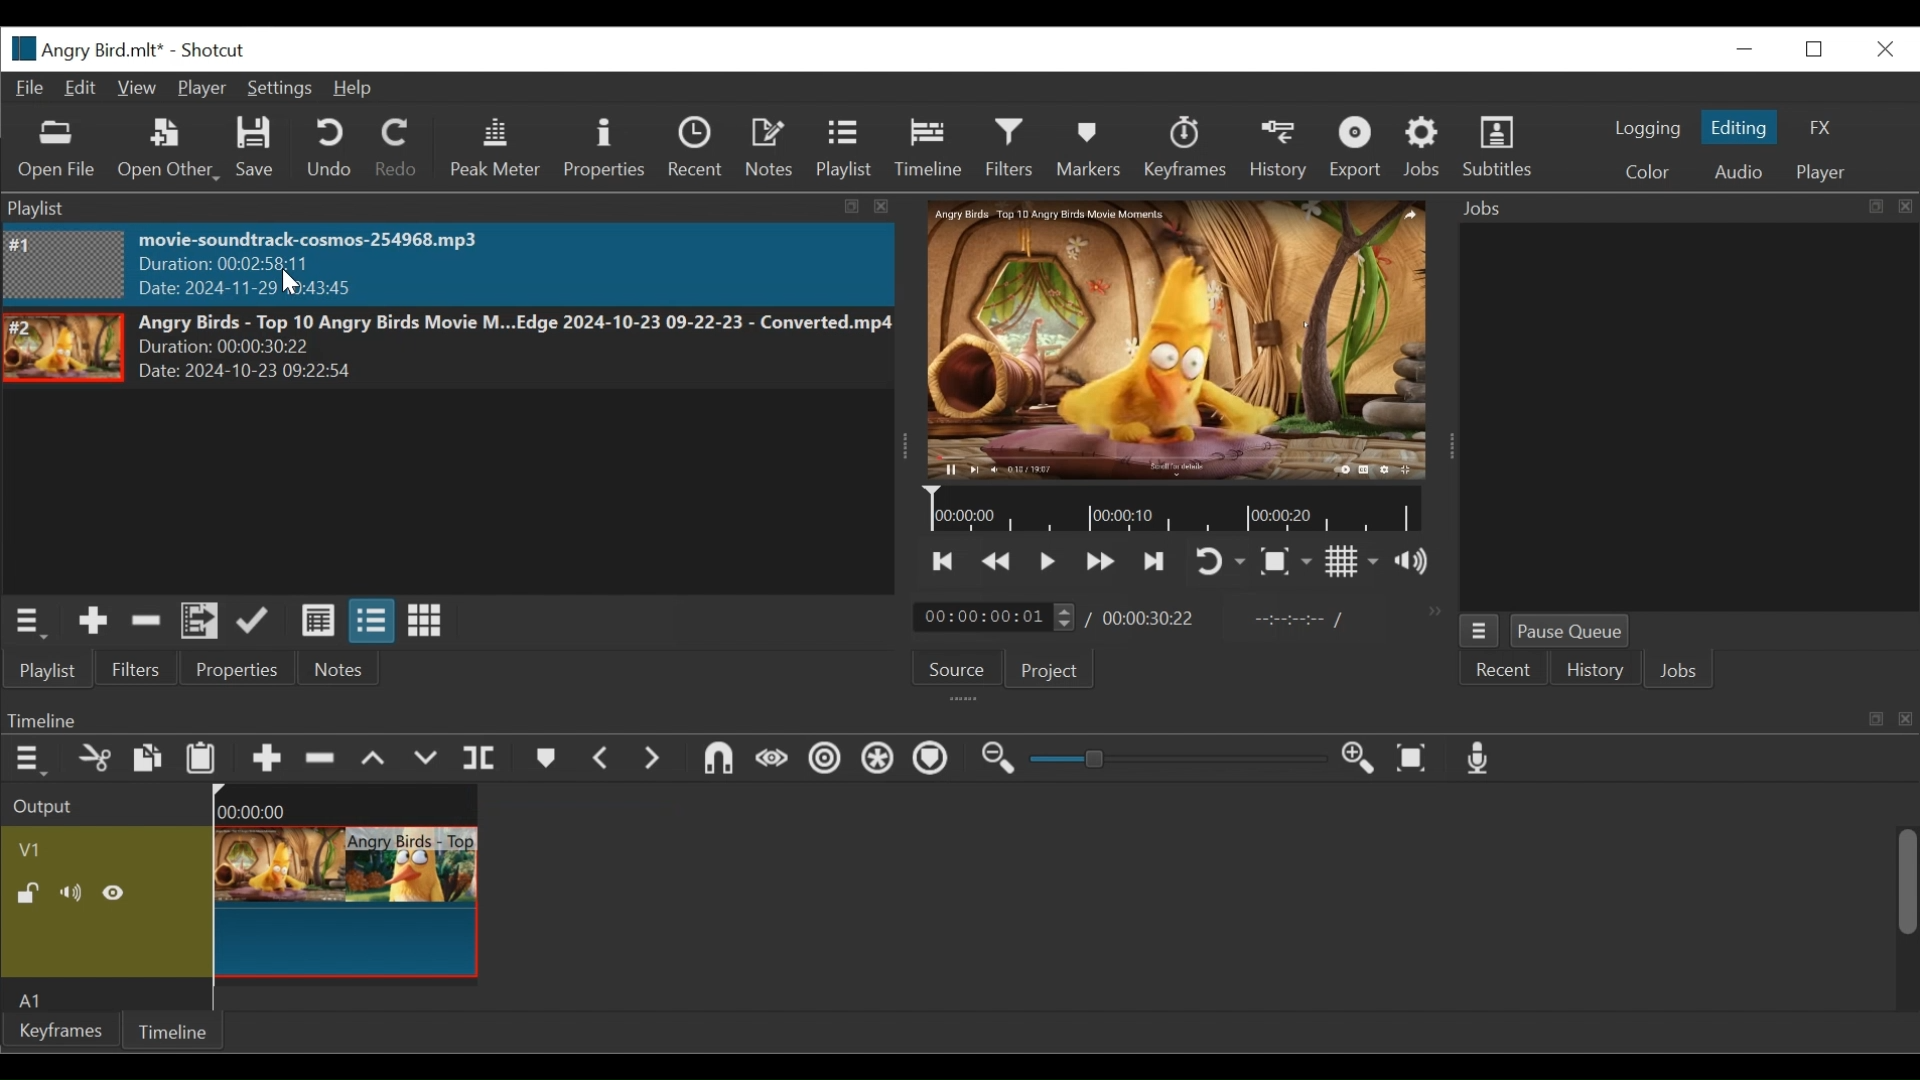 This screenshot has width=1920, height=1080. Describe the element at coordinates (1012, 150) in the screenshot. I see `Filters` at that location.